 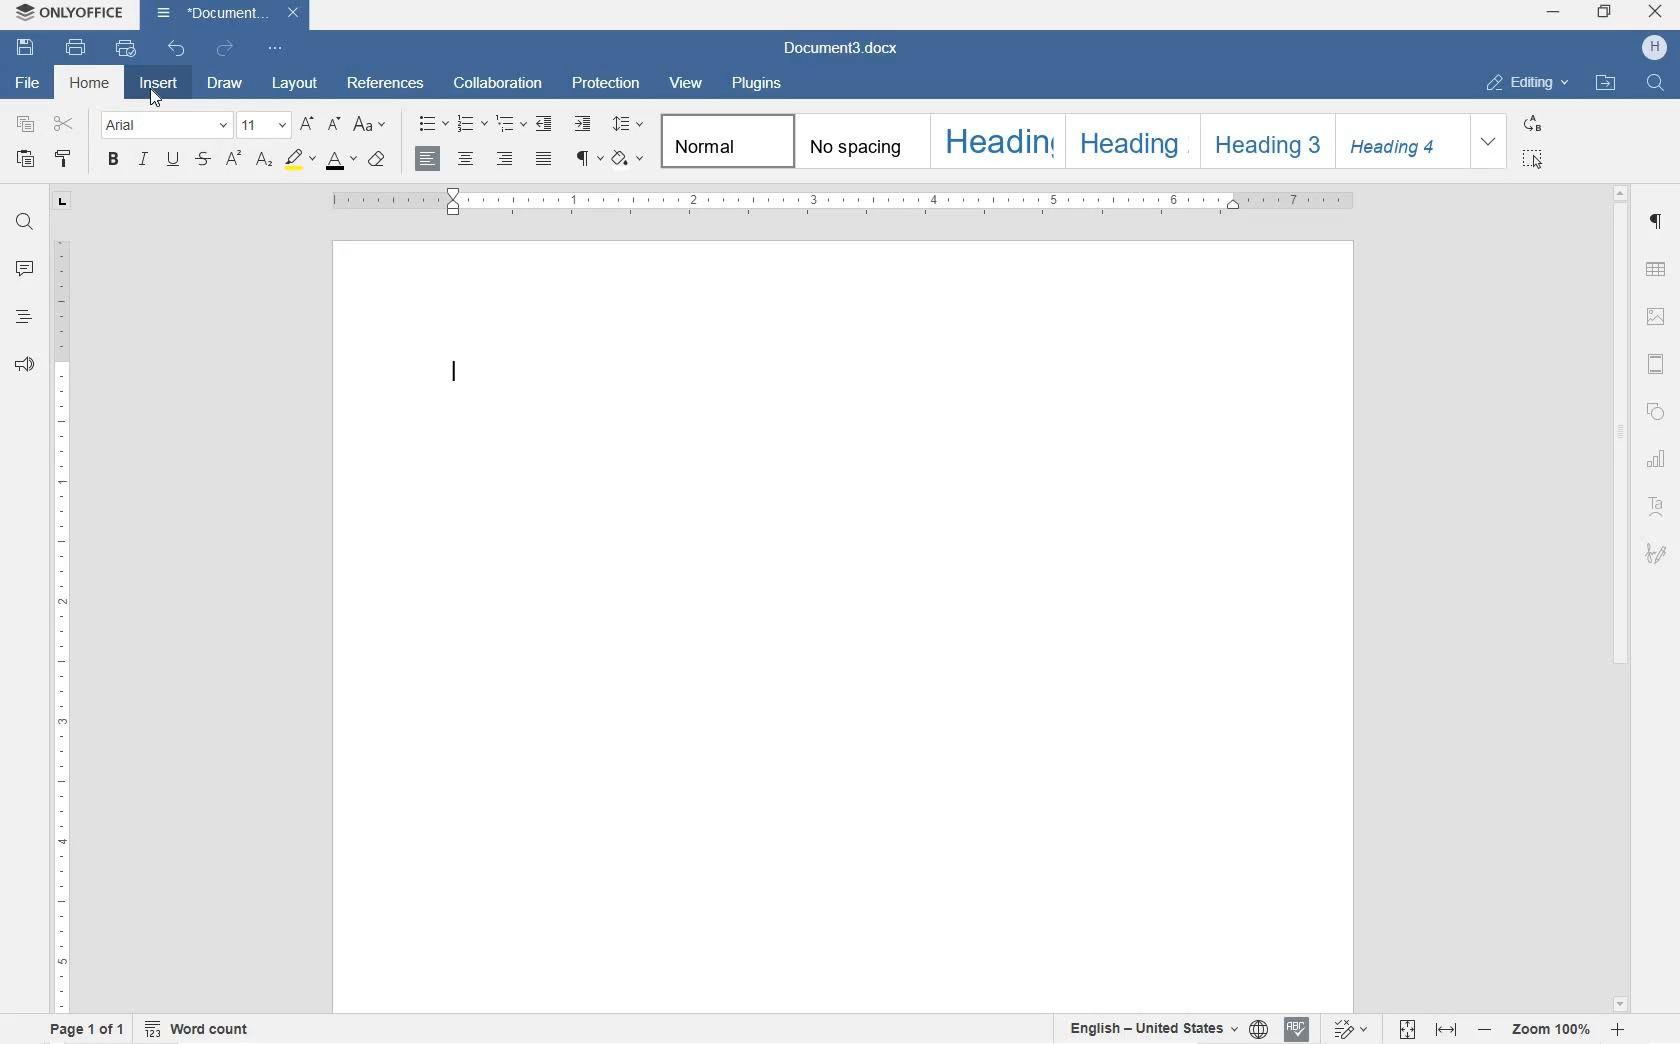 I want to click on CHART, so click(x=1658, y=462).